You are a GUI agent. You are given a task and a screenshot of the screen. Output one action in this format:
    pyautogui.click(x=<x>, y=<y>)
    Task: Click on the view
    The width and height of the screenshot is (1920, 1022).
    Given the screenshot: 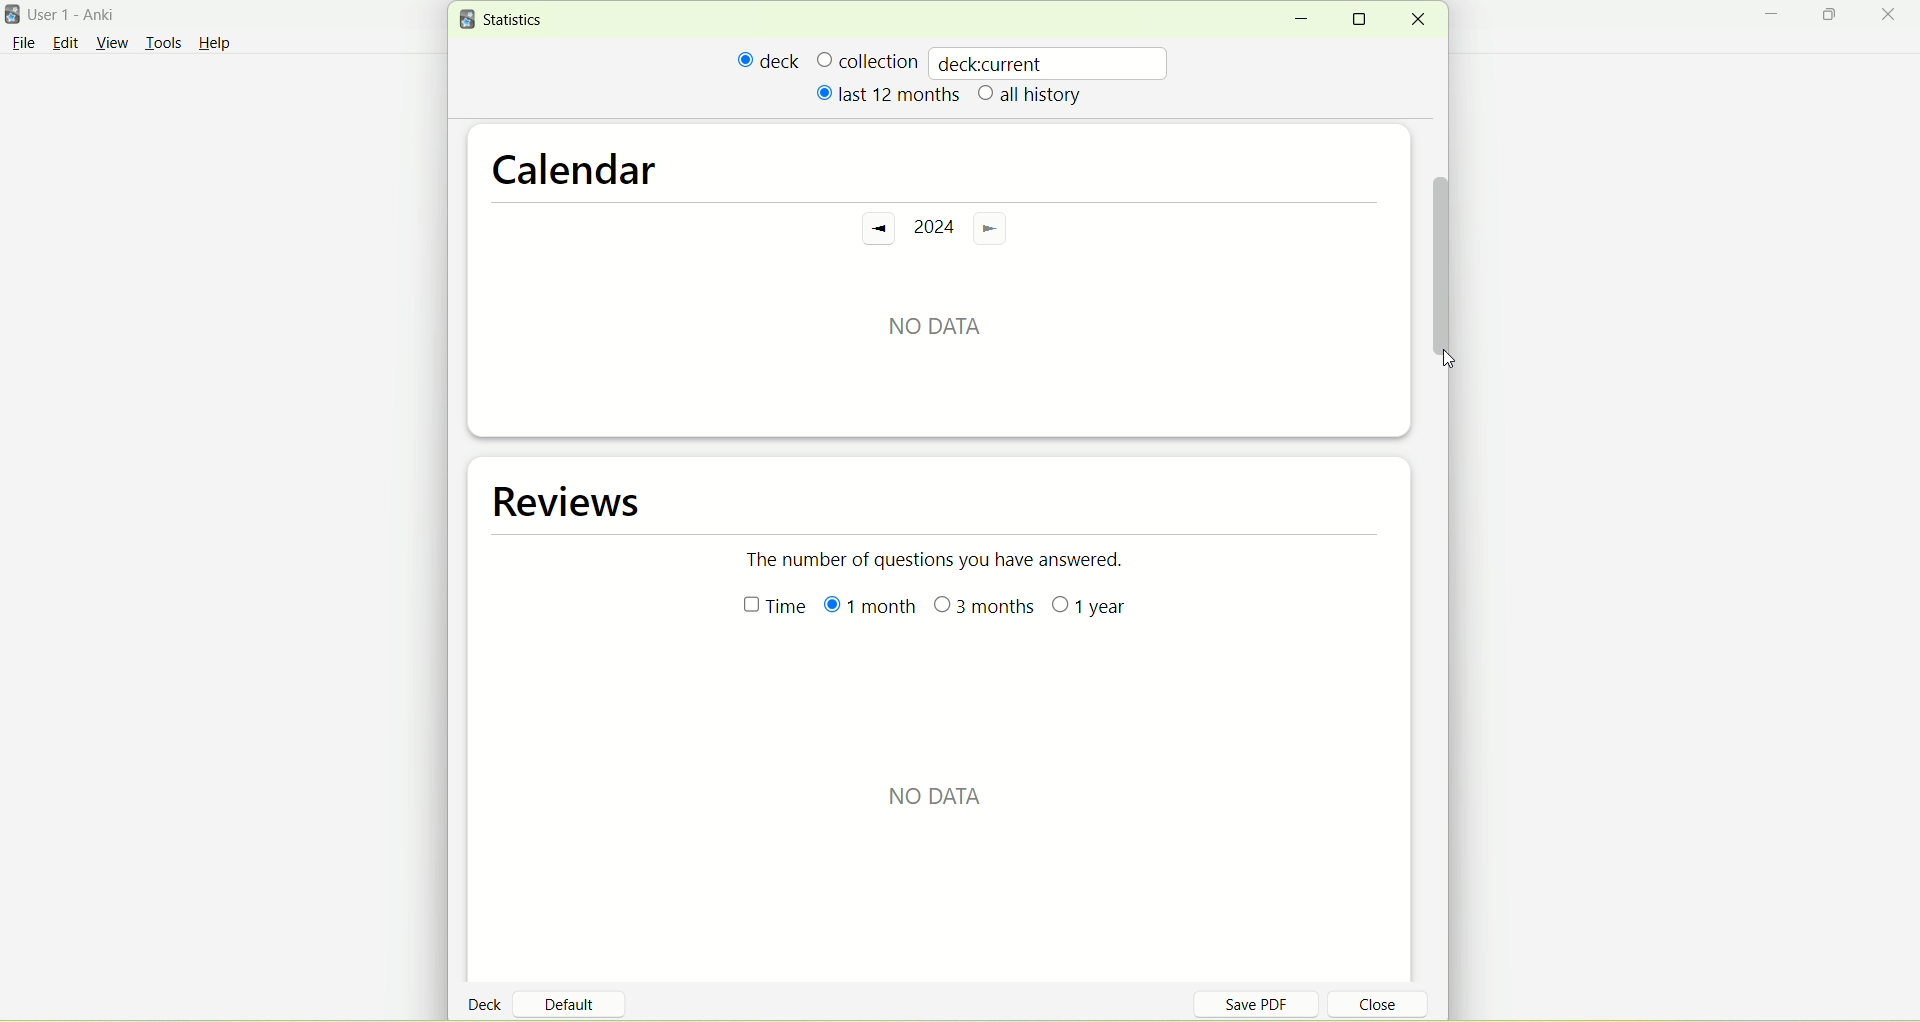 What is the action you would take?
    pyautogui.click(x=115, y=44)
    